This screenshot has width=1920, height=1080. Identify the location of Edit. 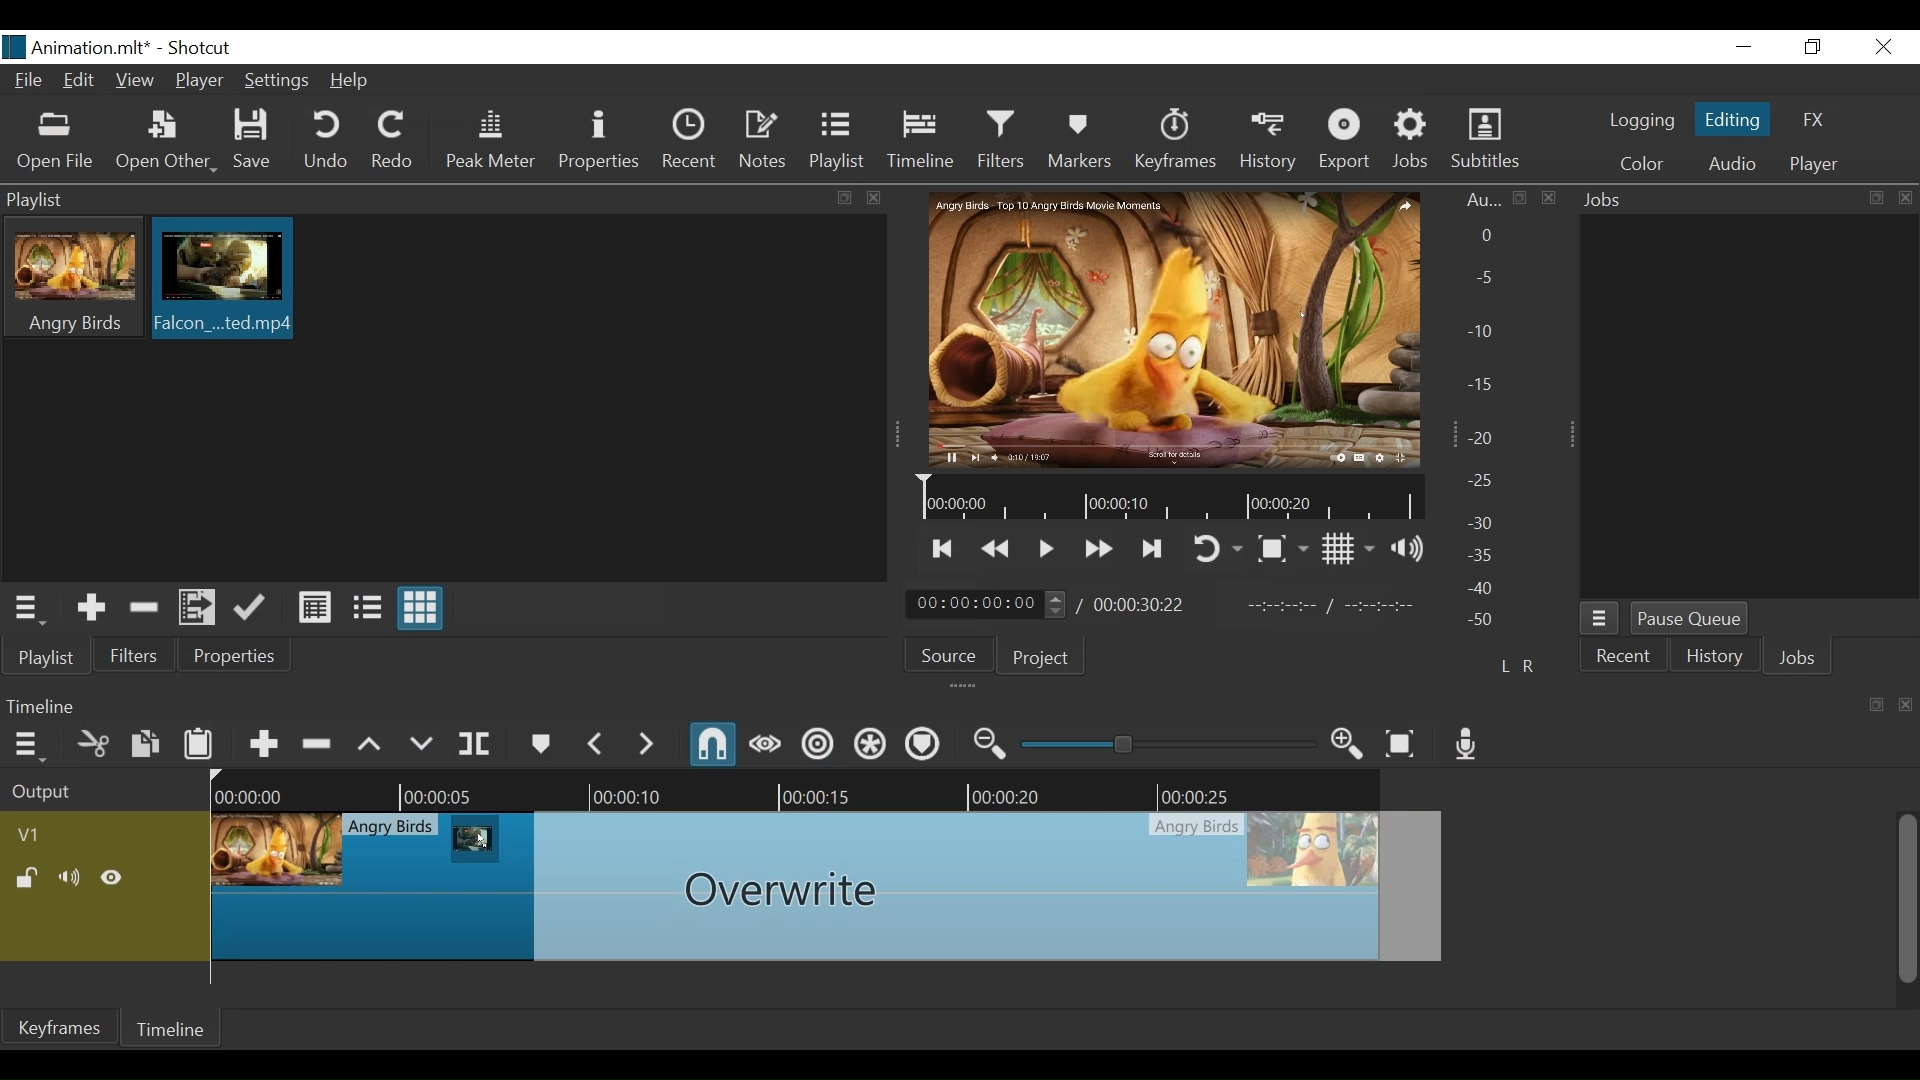
(80, 80).